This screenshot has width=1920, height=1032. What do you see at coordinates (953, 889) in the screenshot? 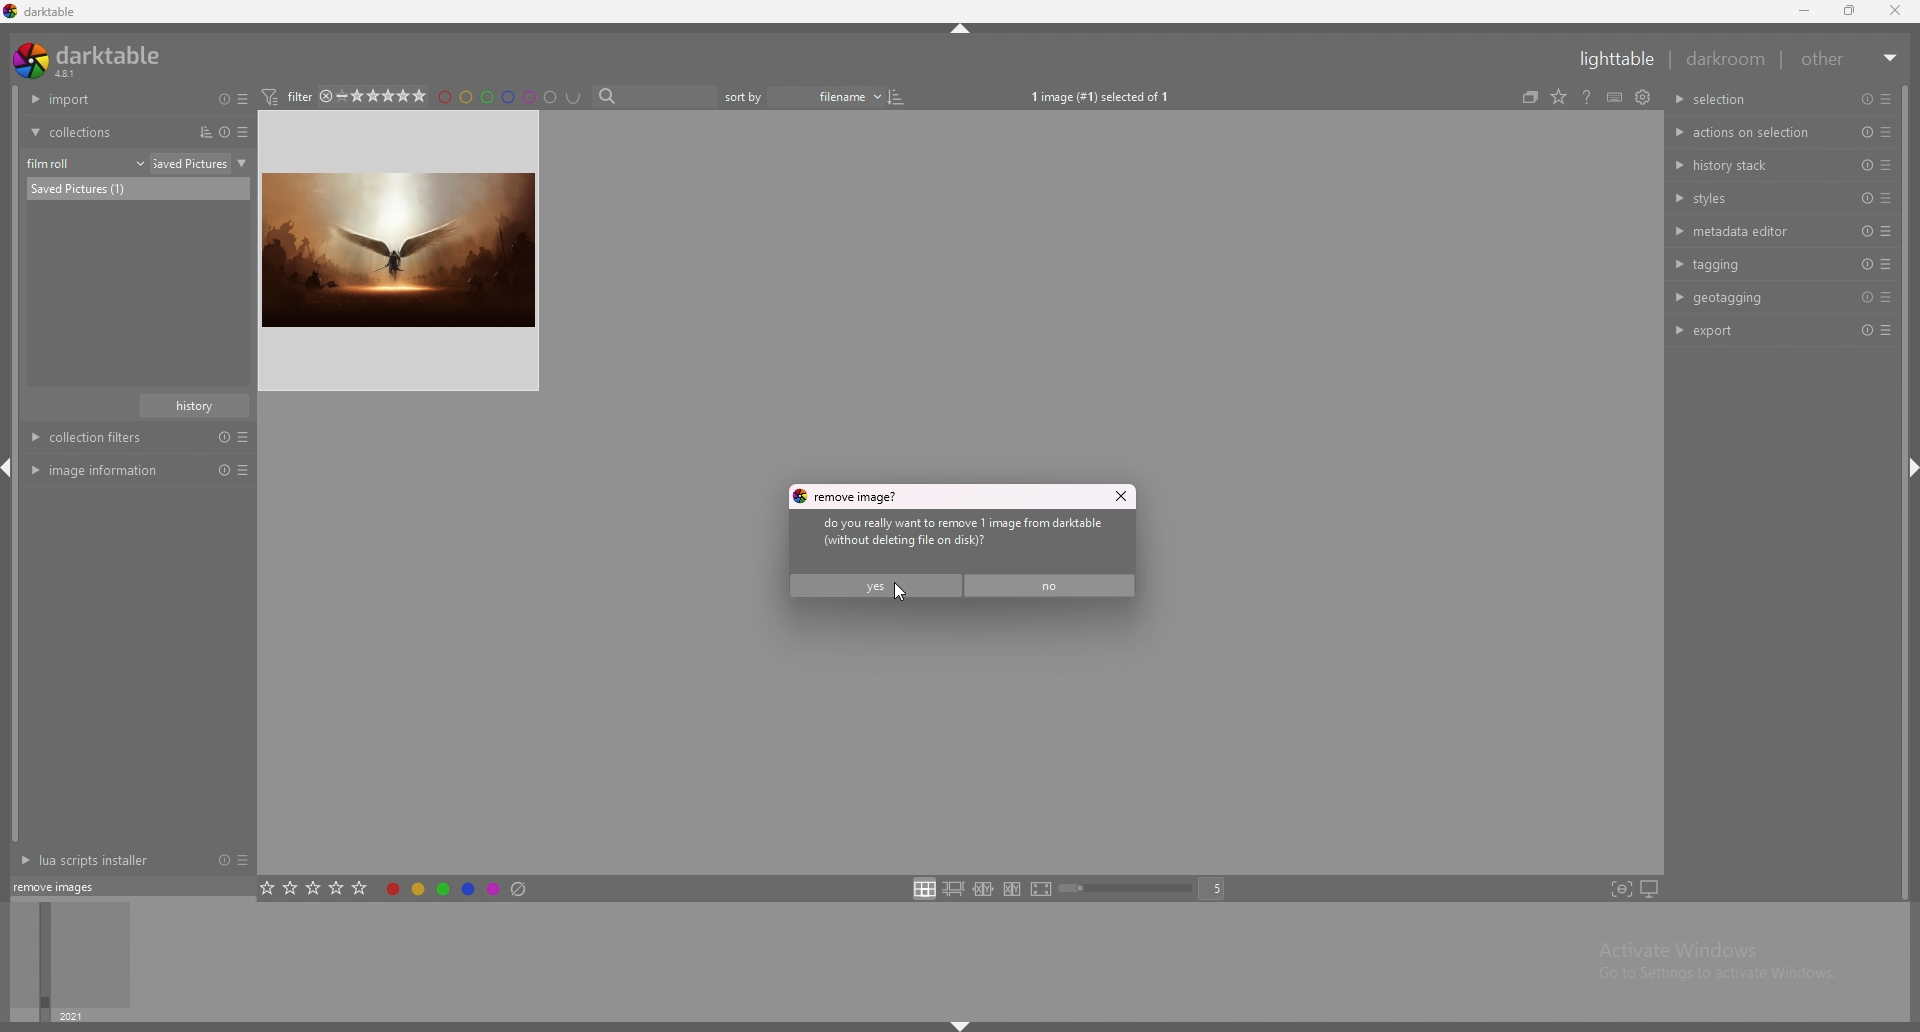
I see `zoomable lighttable layout` at bounding box center [953, 889].